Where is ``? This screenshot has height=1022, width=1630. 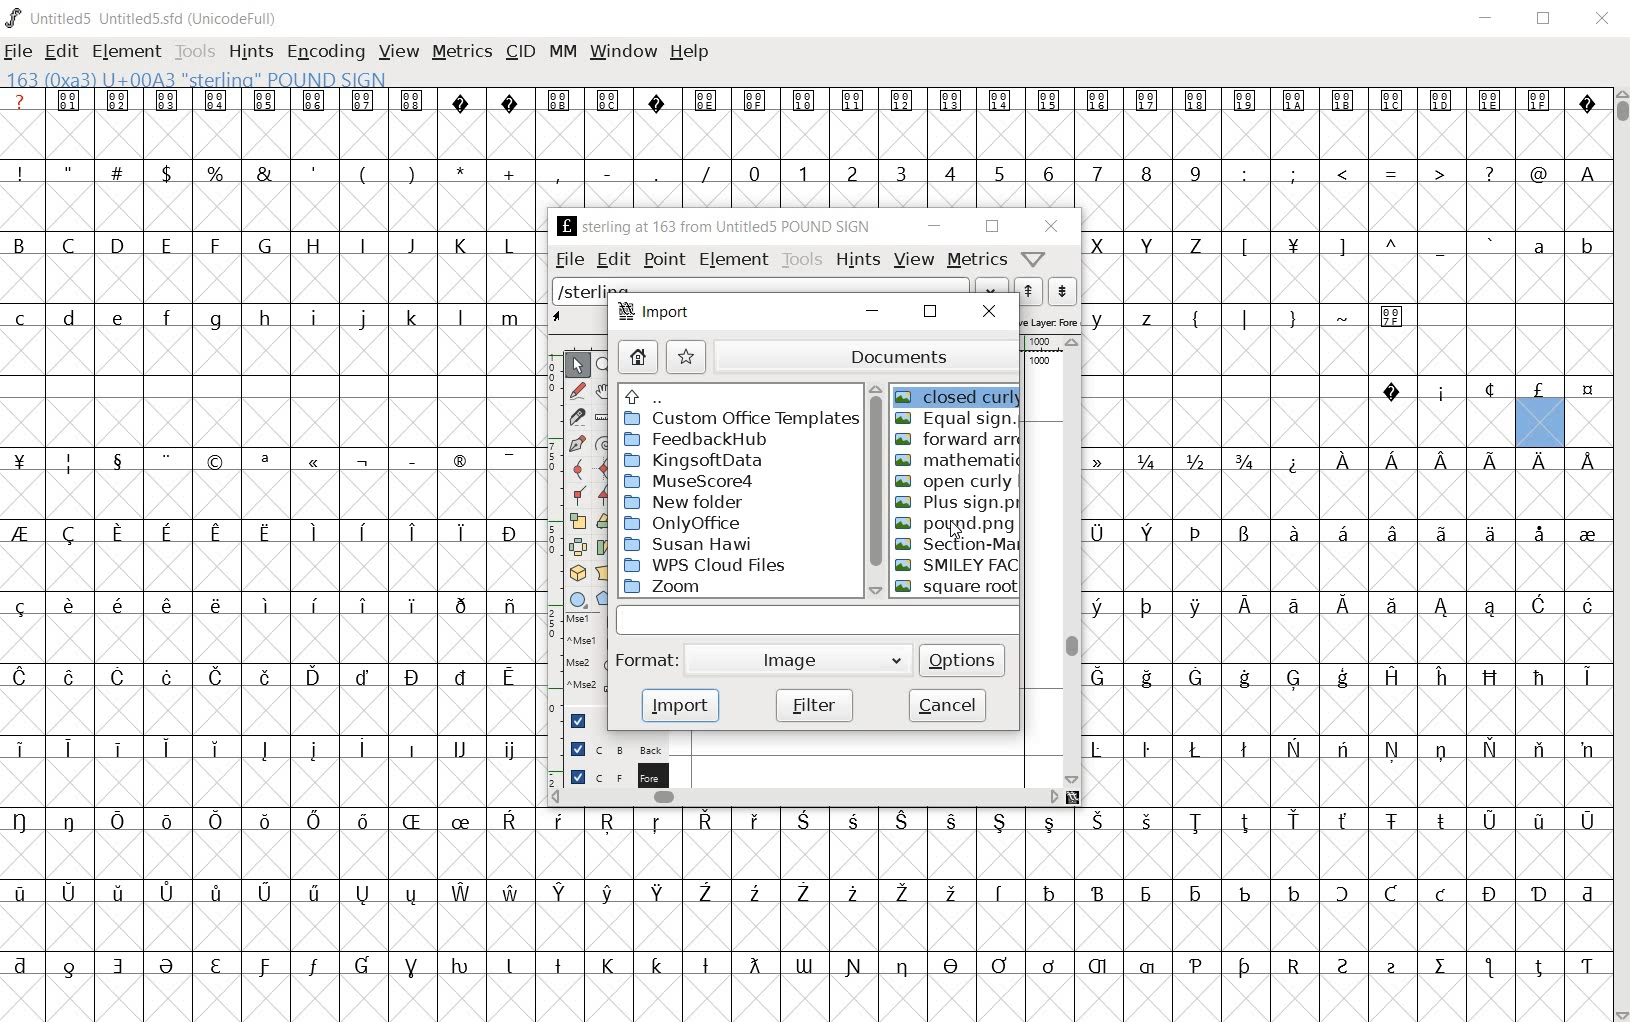
 is located at coordinates (1442, 458).